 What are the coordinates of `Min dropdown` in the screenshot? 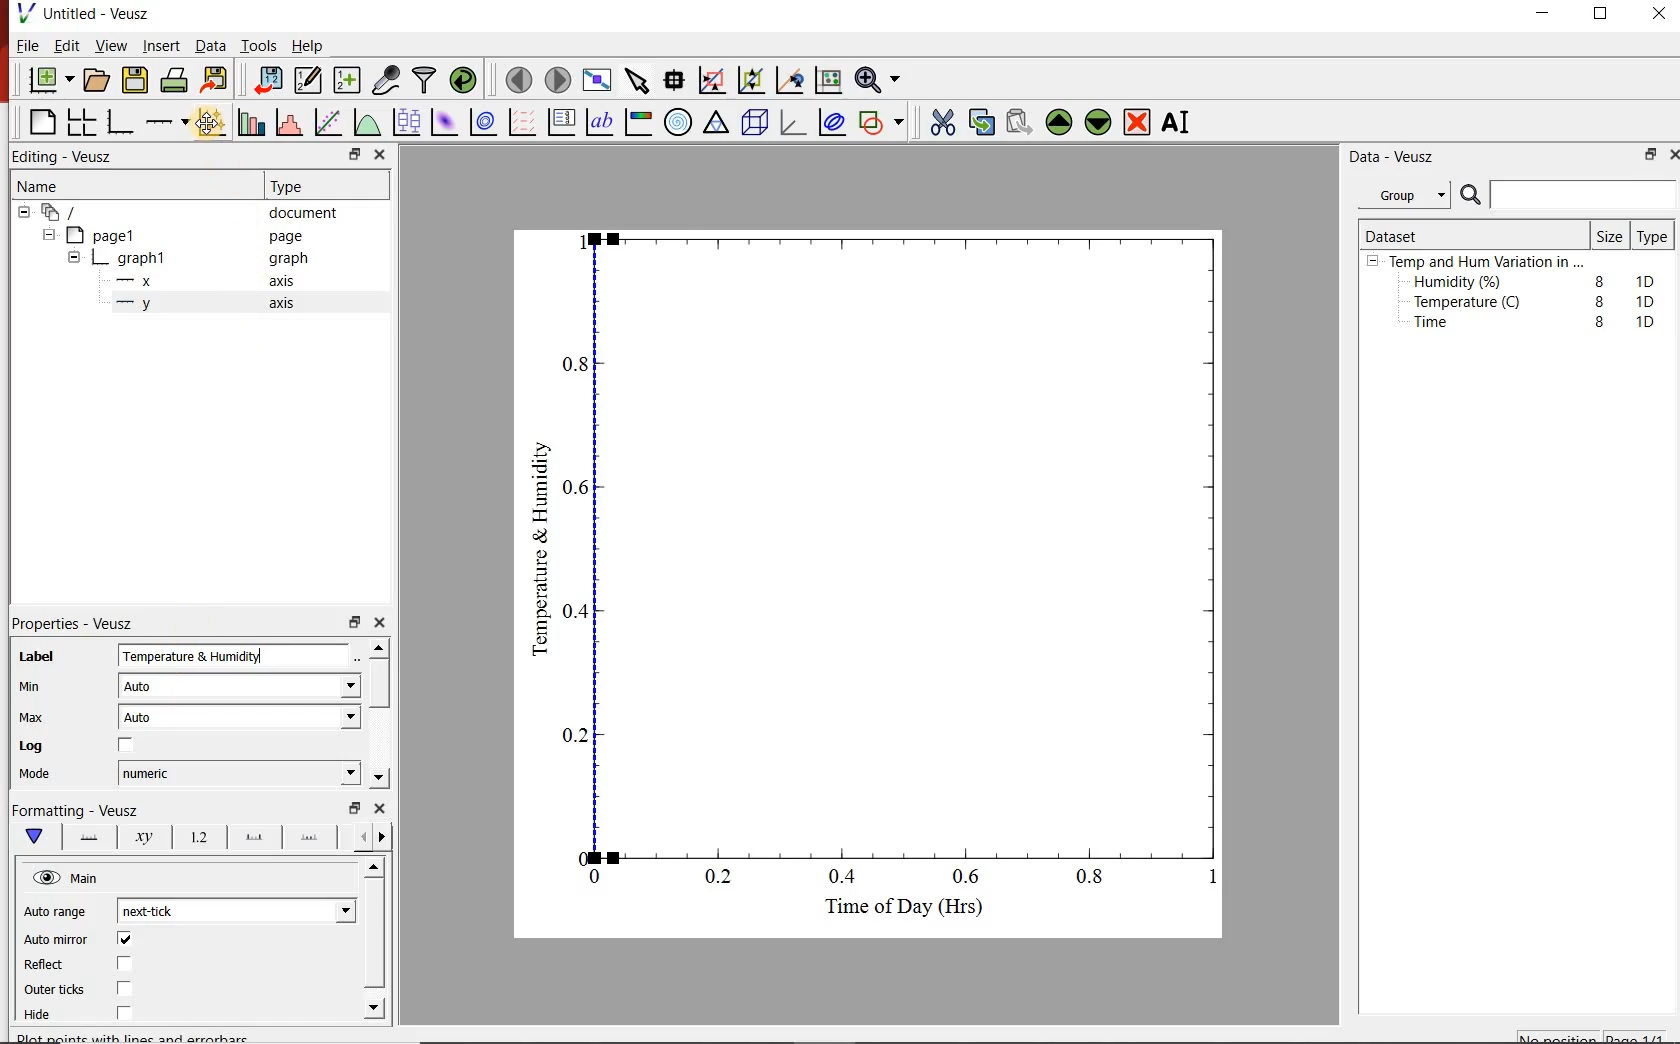 It's located at (328, 688).